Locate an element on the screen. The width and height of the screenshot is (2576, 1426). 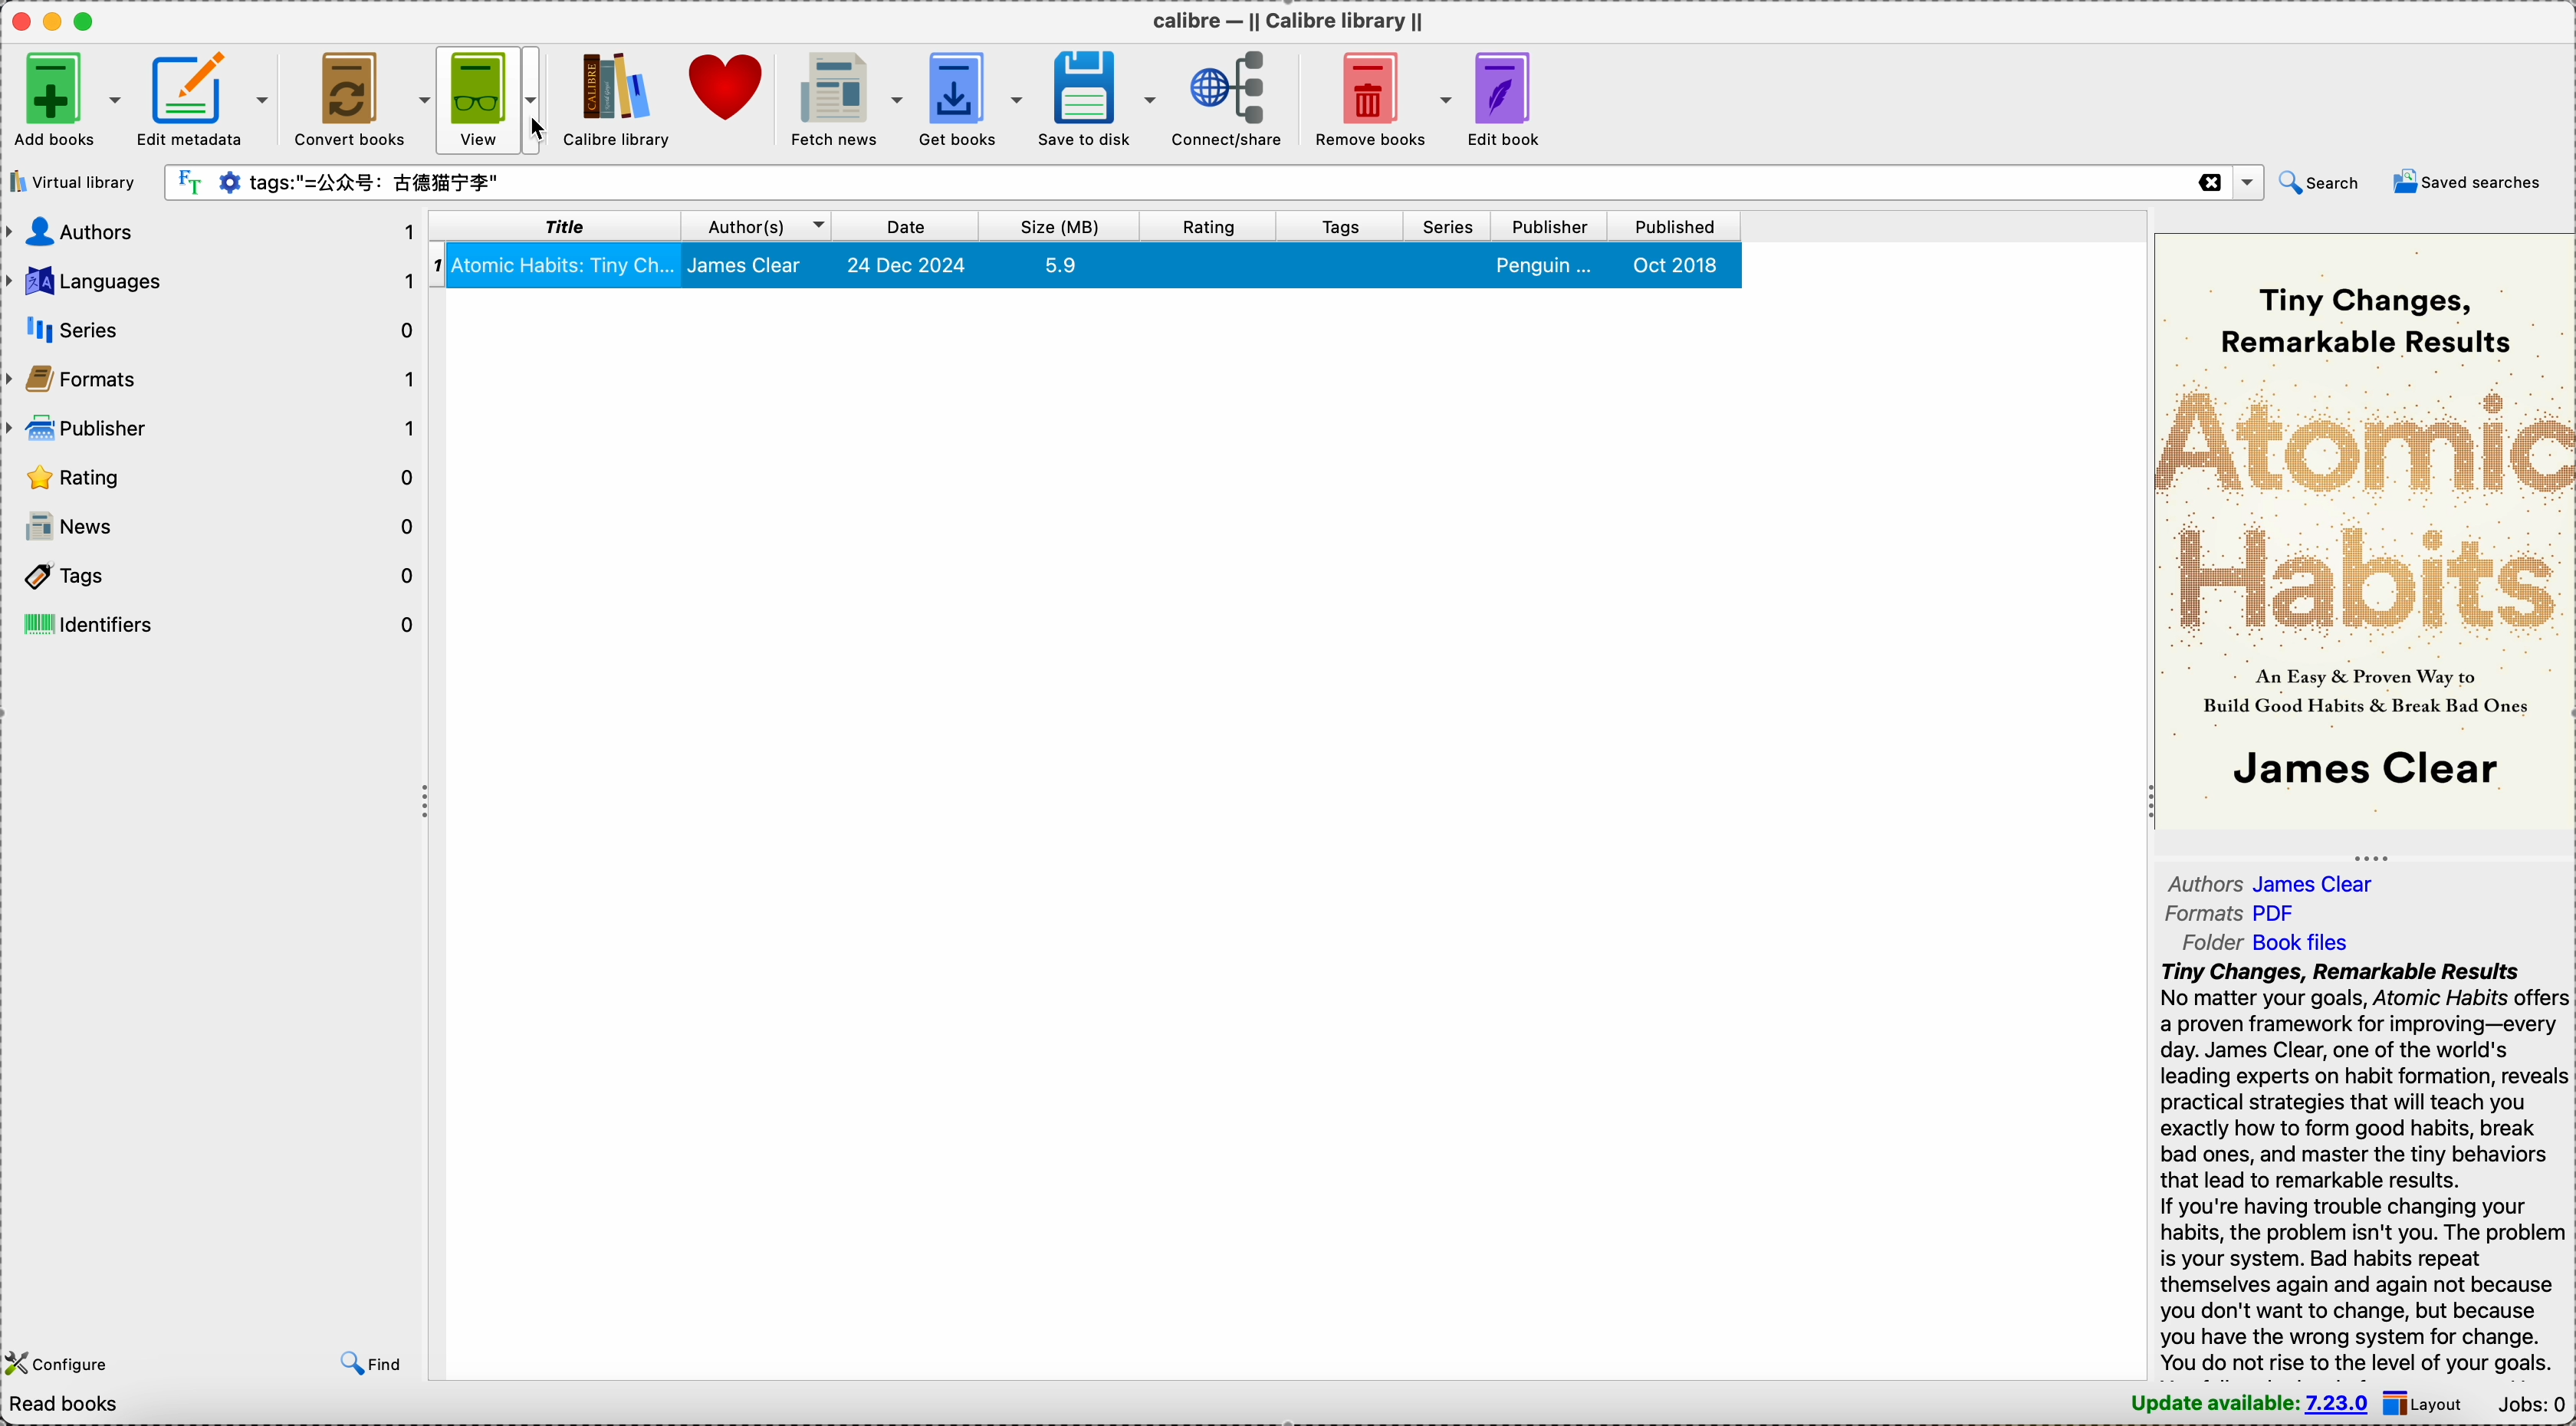
edit book is located at coordinates (1506, 101).